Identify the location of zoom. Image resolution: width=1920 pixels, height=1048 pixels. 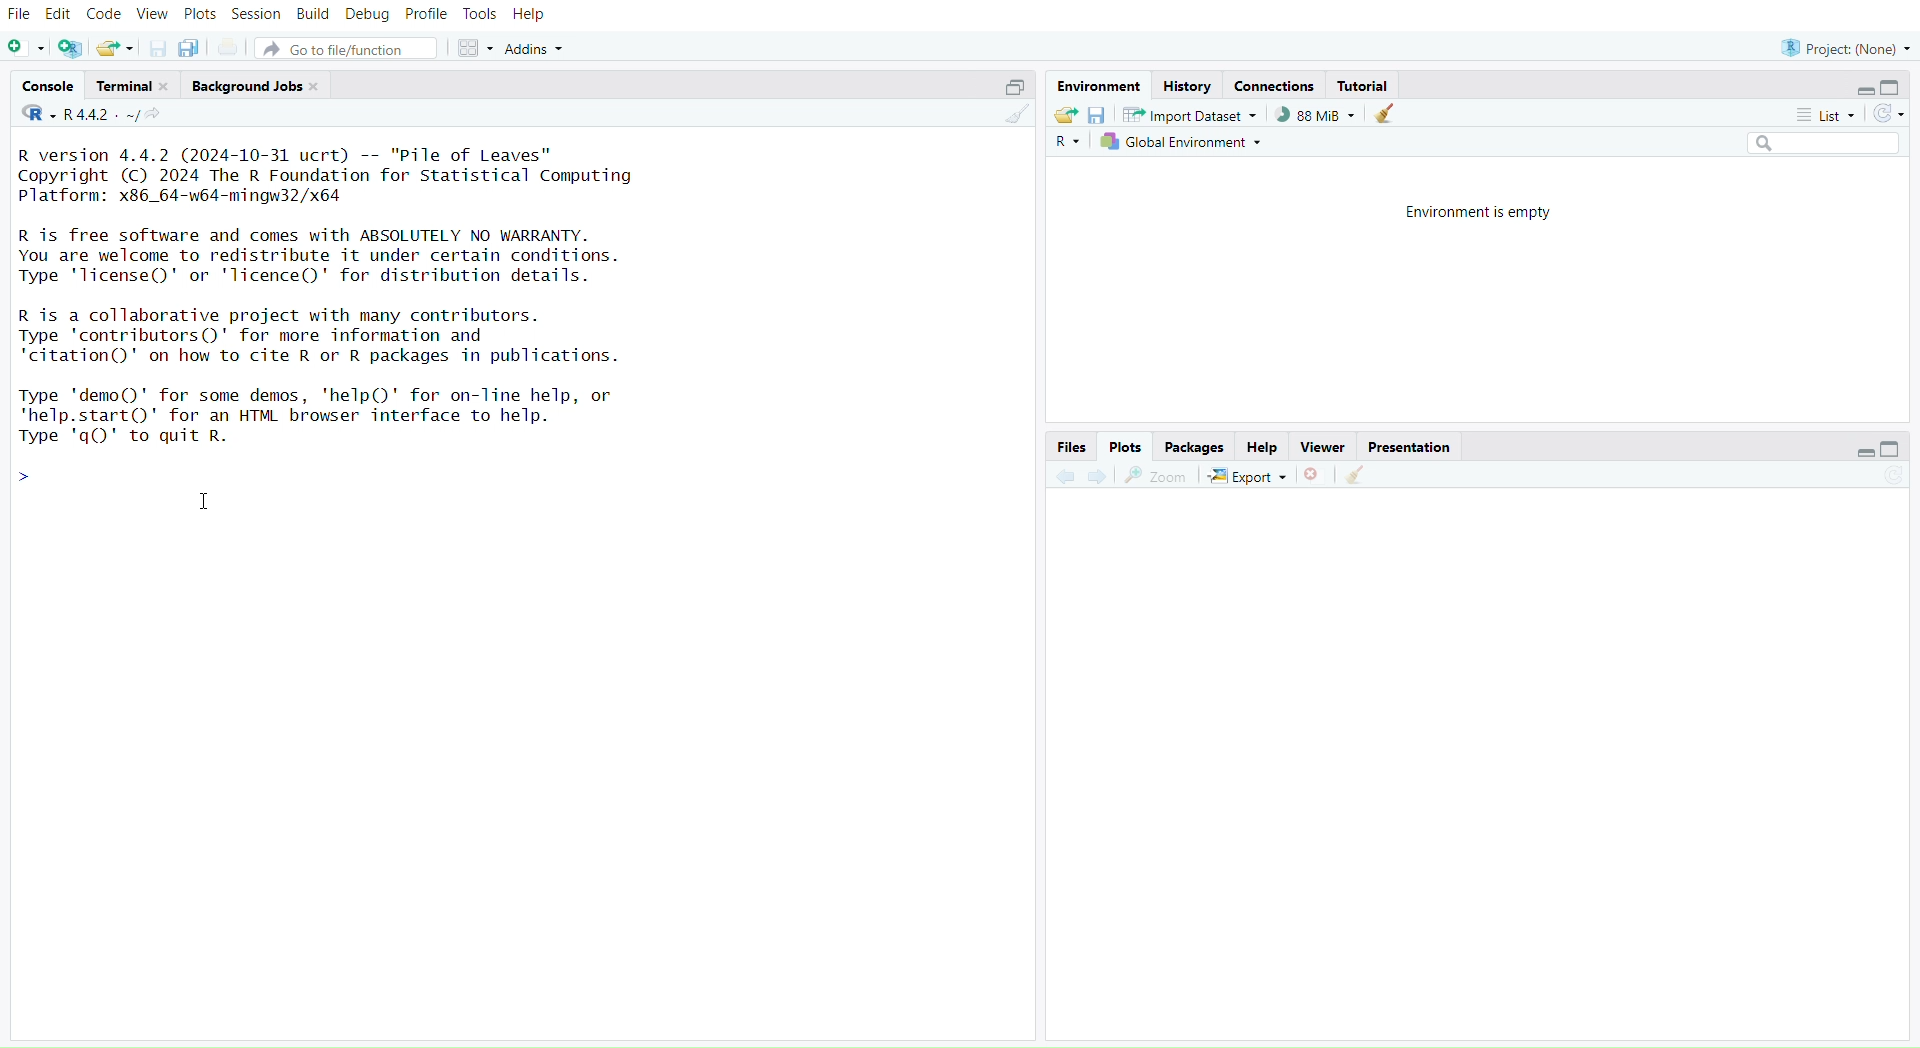
(1157, 477).